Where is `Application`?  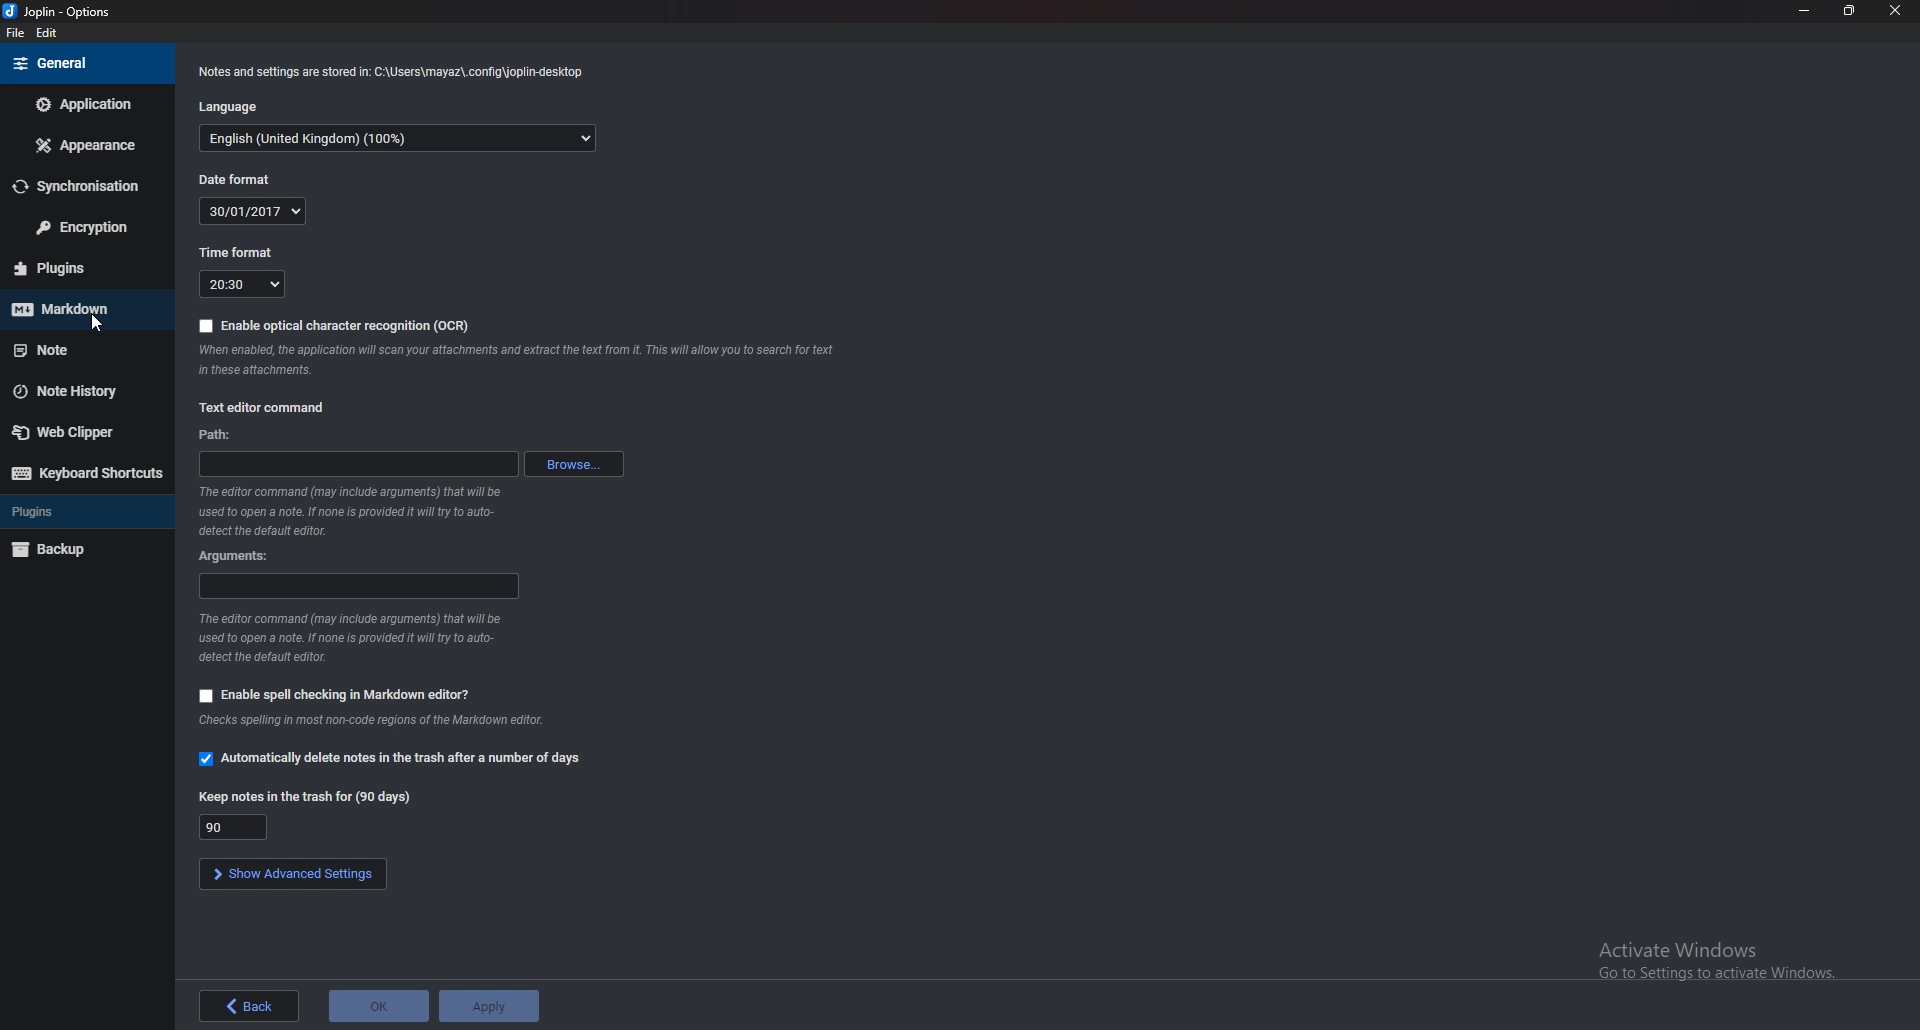 Application is located at coordinates (83, 105).